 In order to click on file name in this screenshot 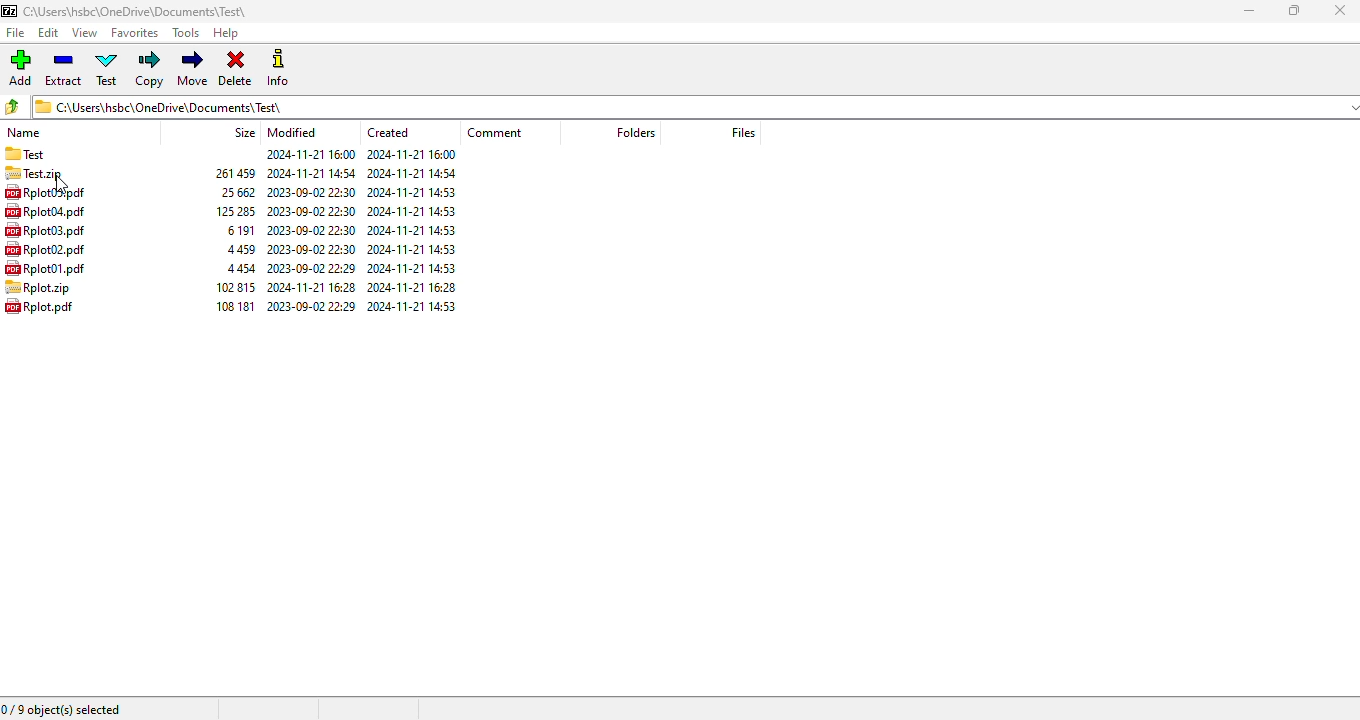, I will do `click(44, 248)`.